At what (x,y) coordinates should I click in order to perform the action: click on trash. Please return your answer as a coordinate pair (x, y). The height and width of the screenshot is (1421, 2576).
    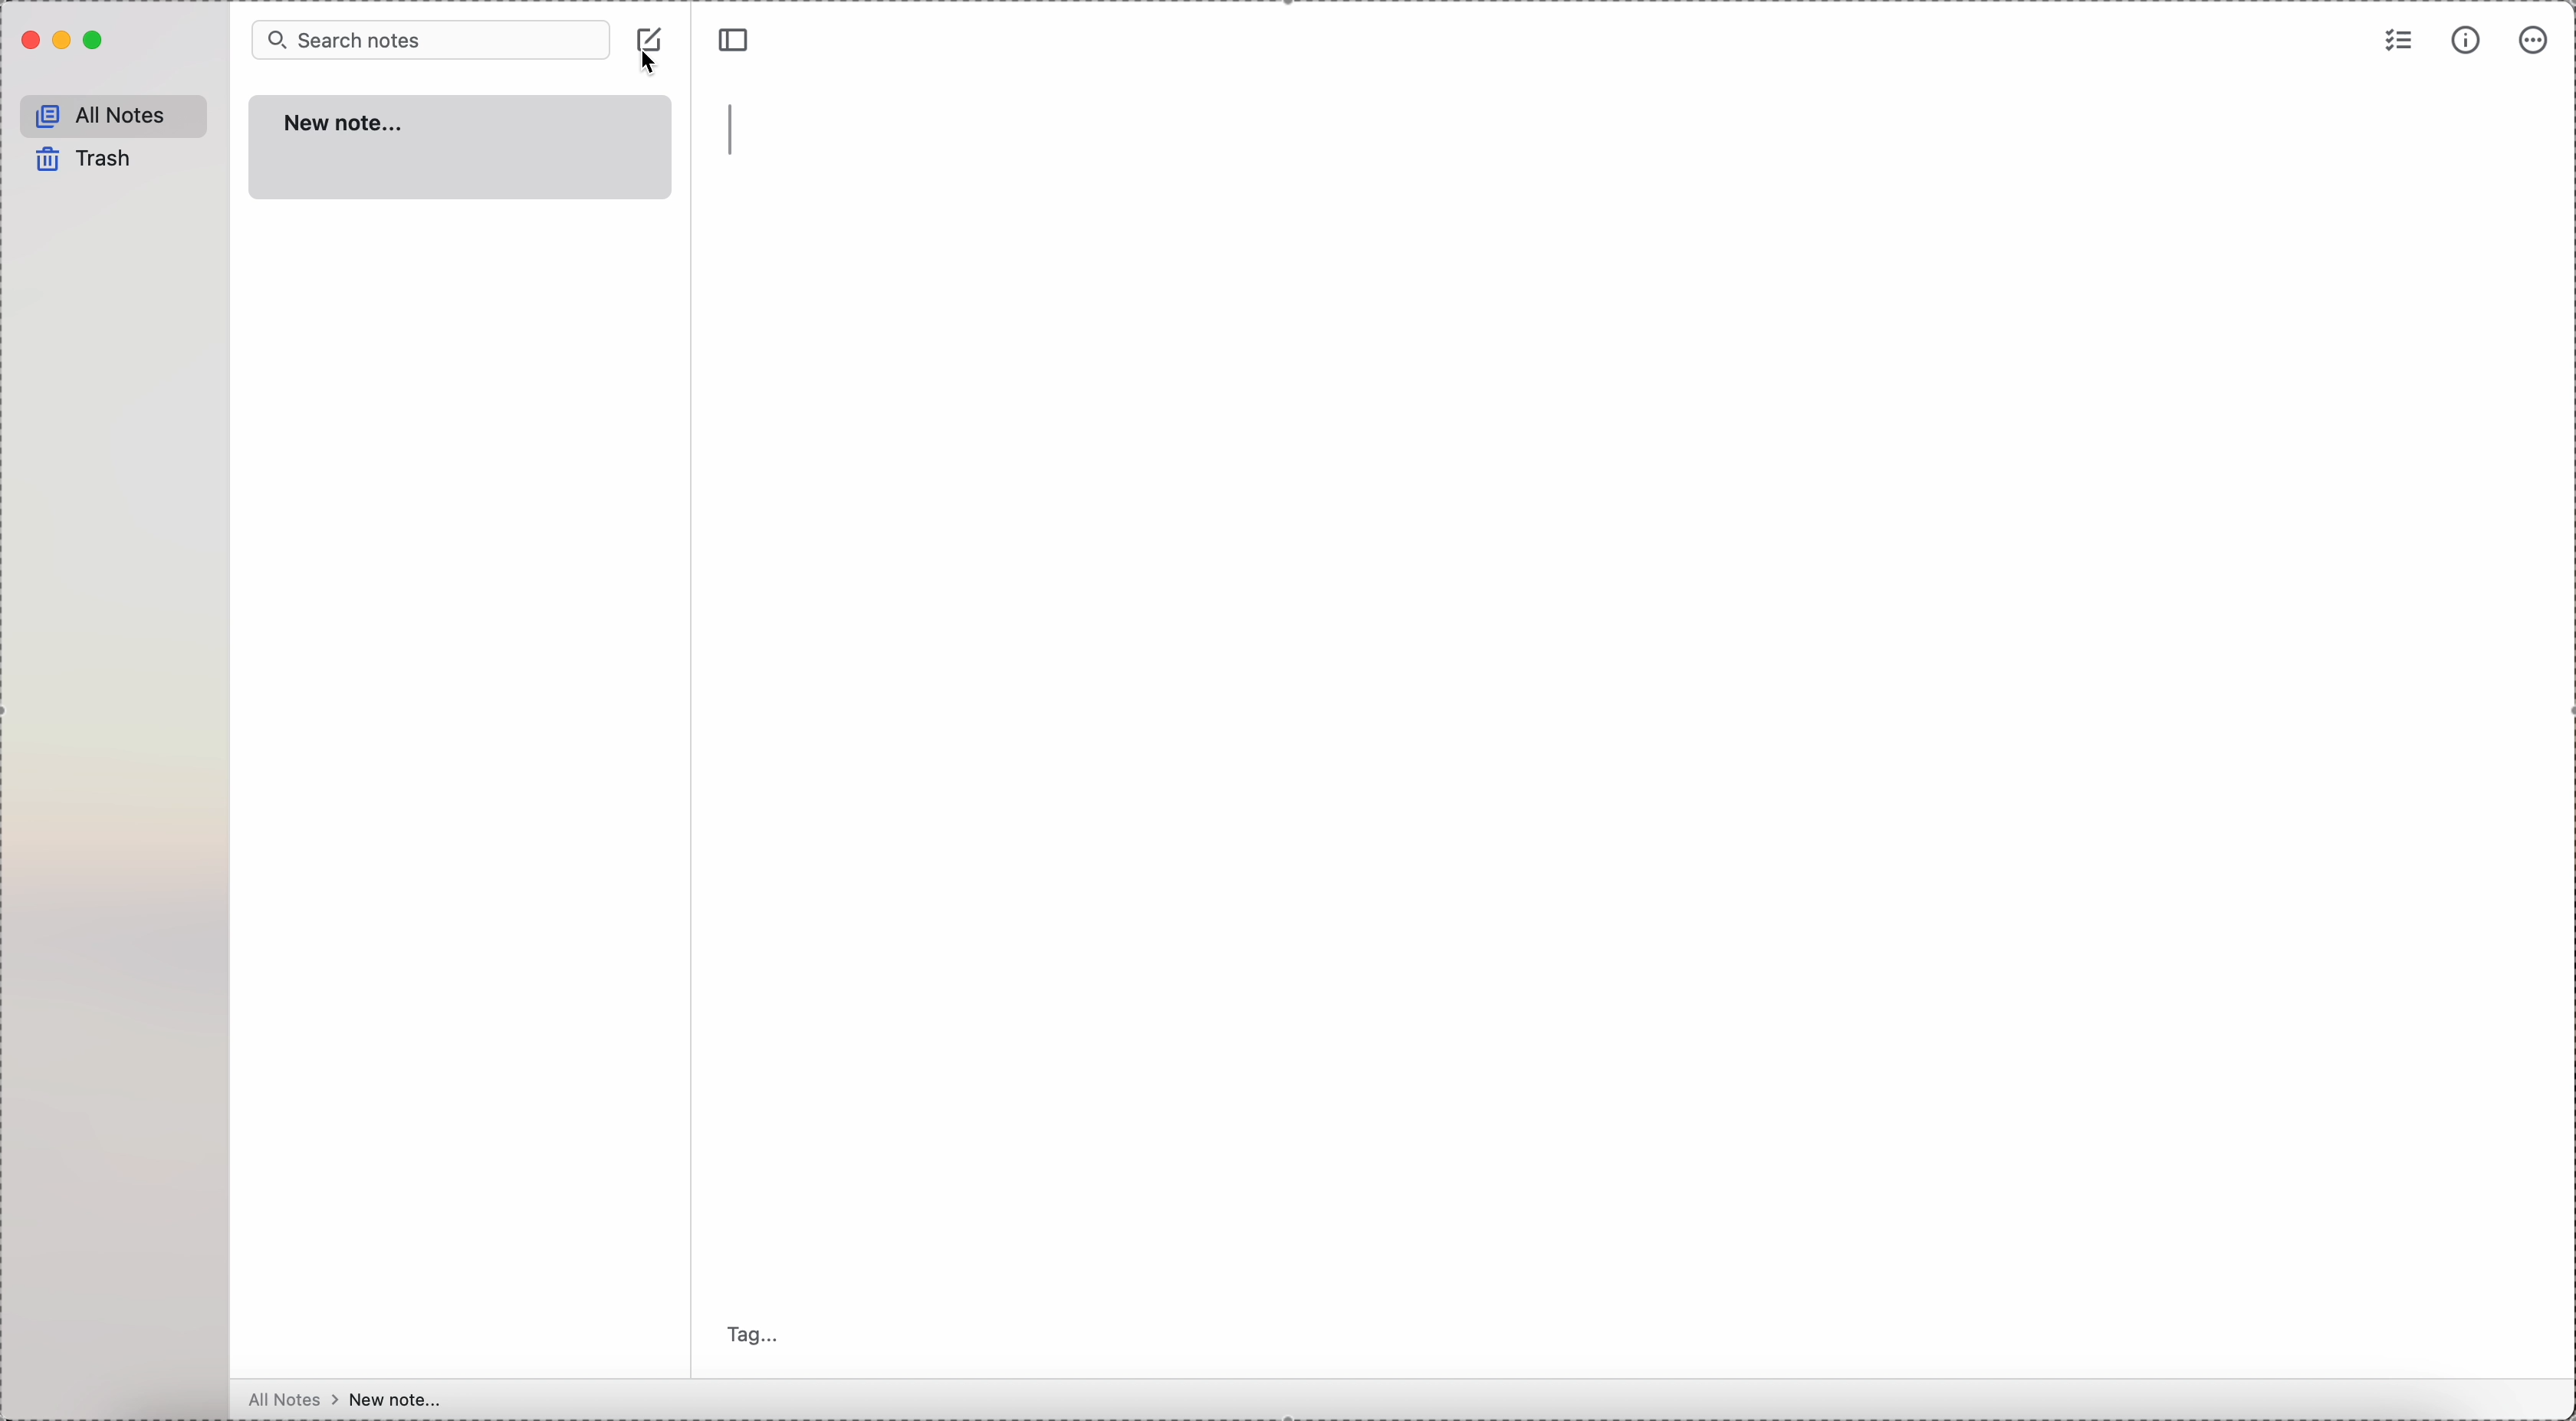
    Looking at the image, I should click on (86, 160).